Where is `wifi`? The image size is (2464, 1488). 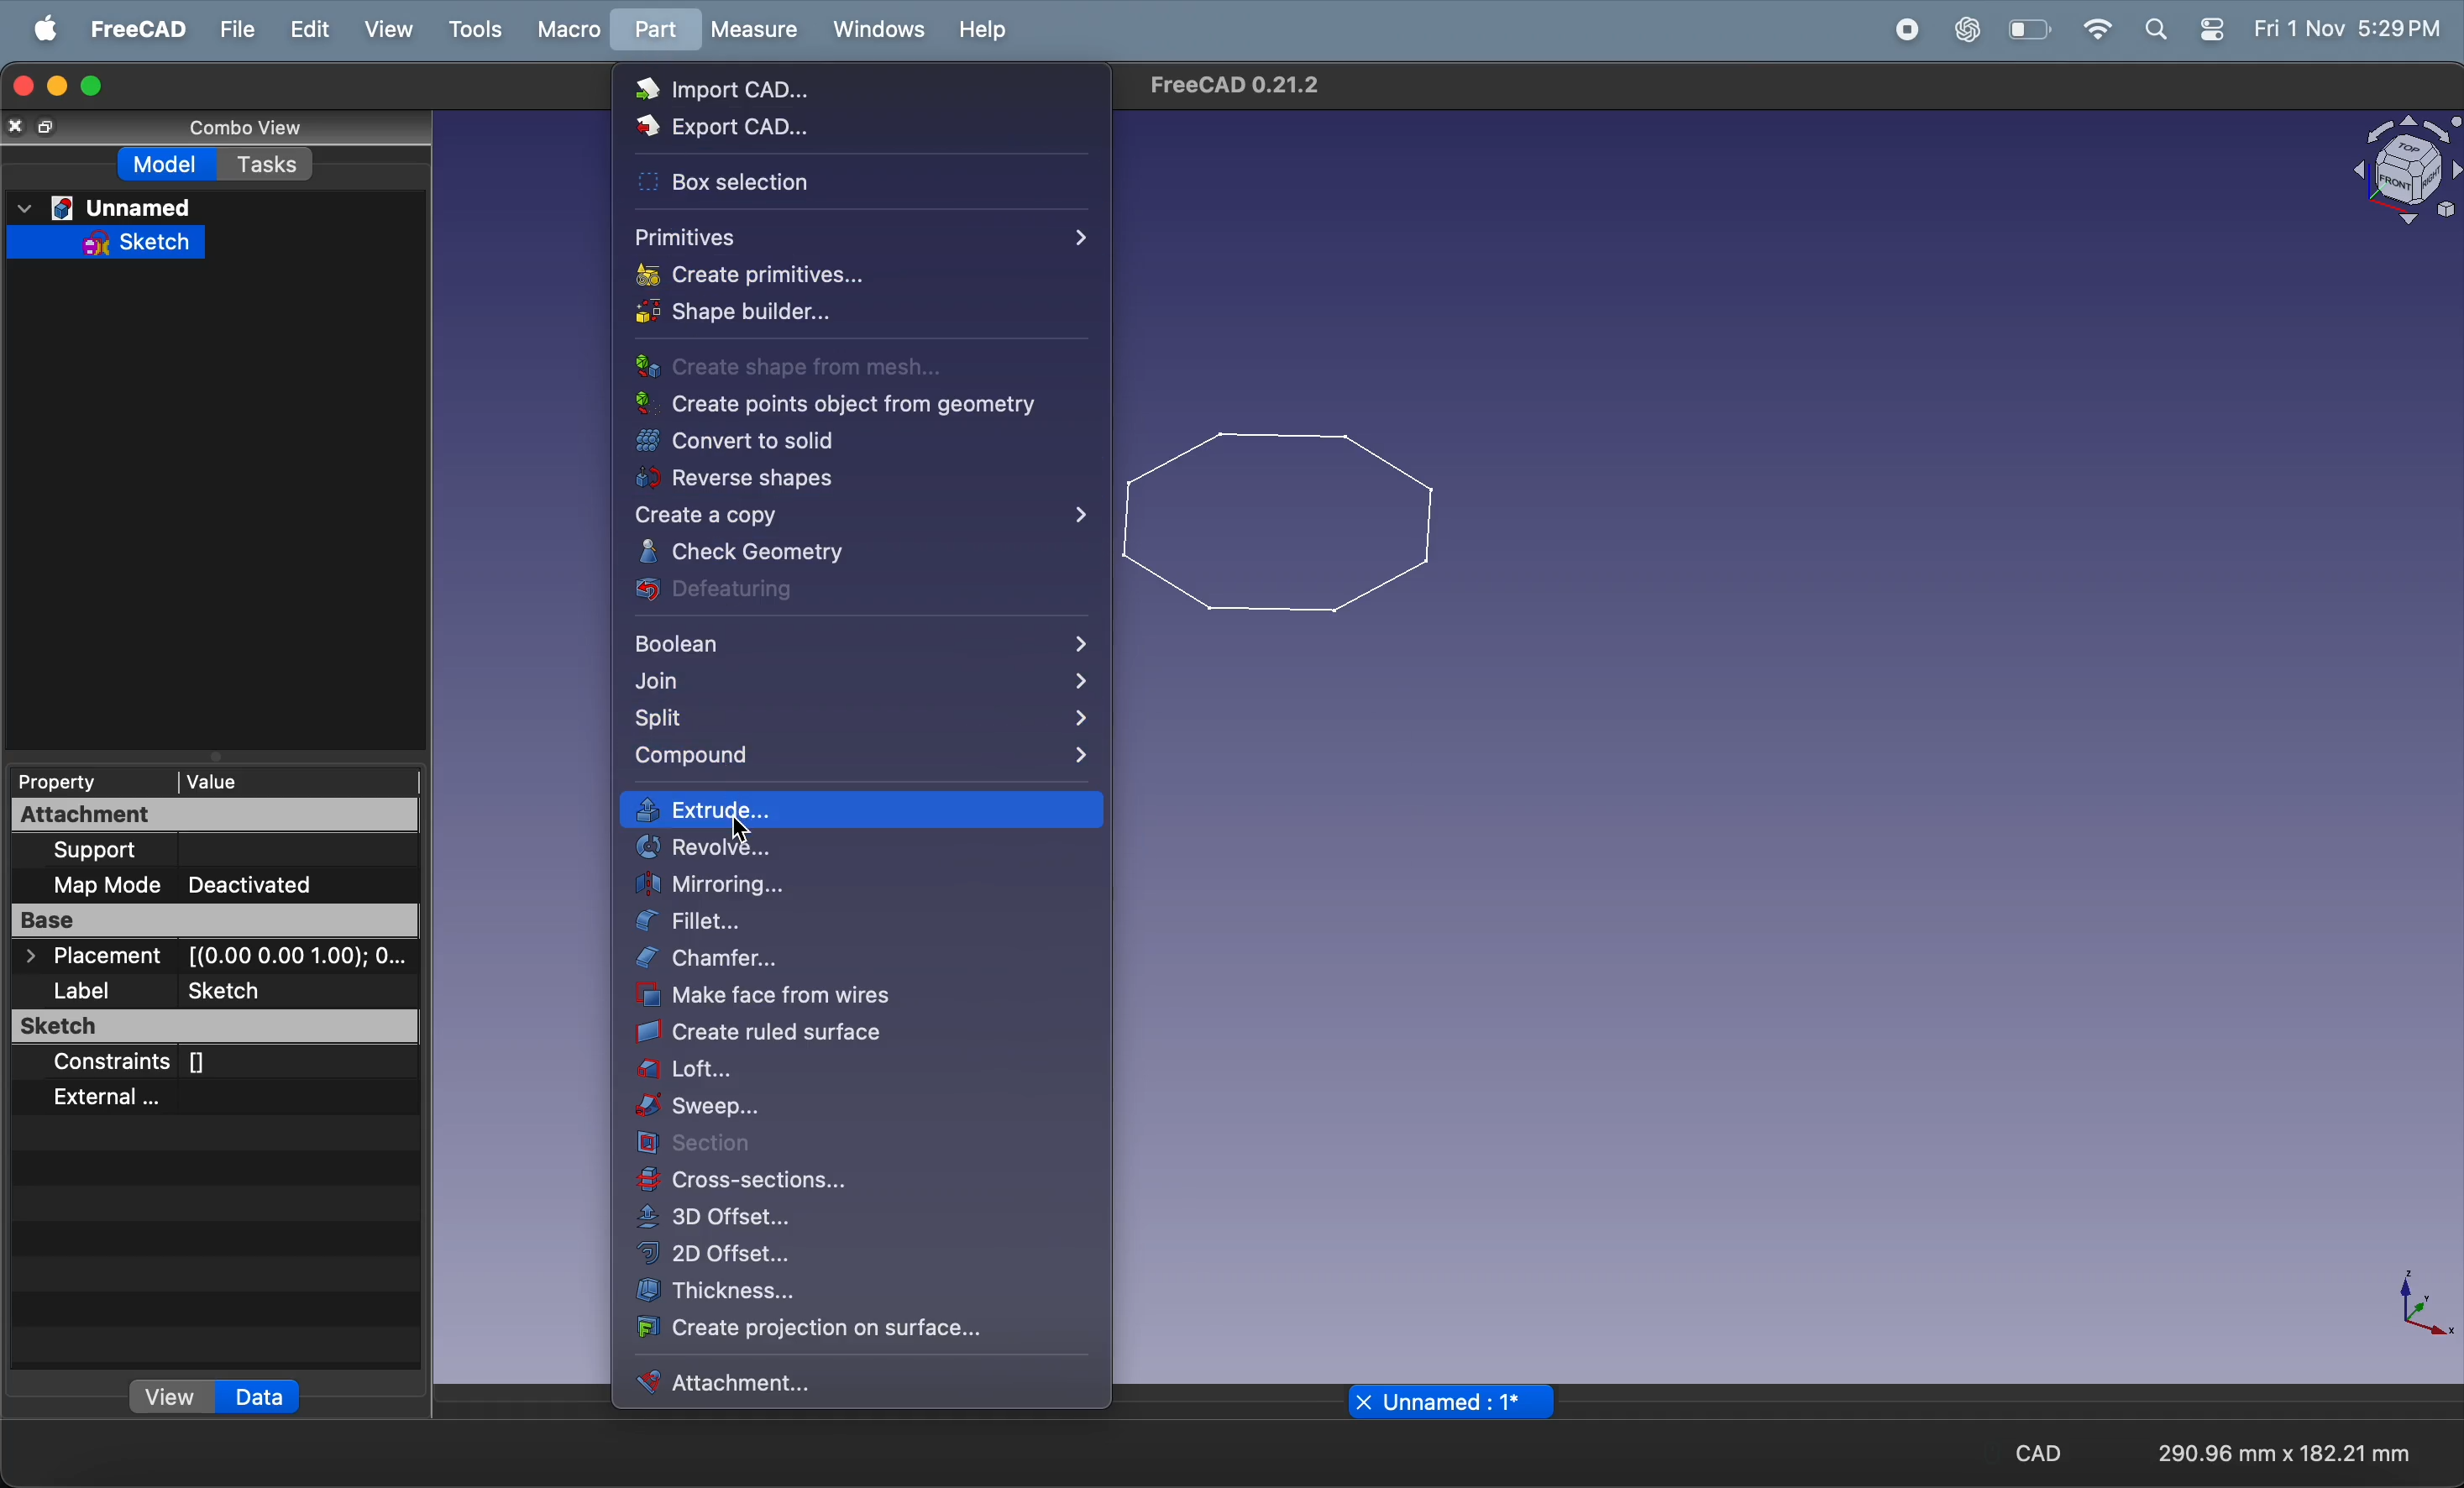 wifi is located at coordinates (2087, 33).